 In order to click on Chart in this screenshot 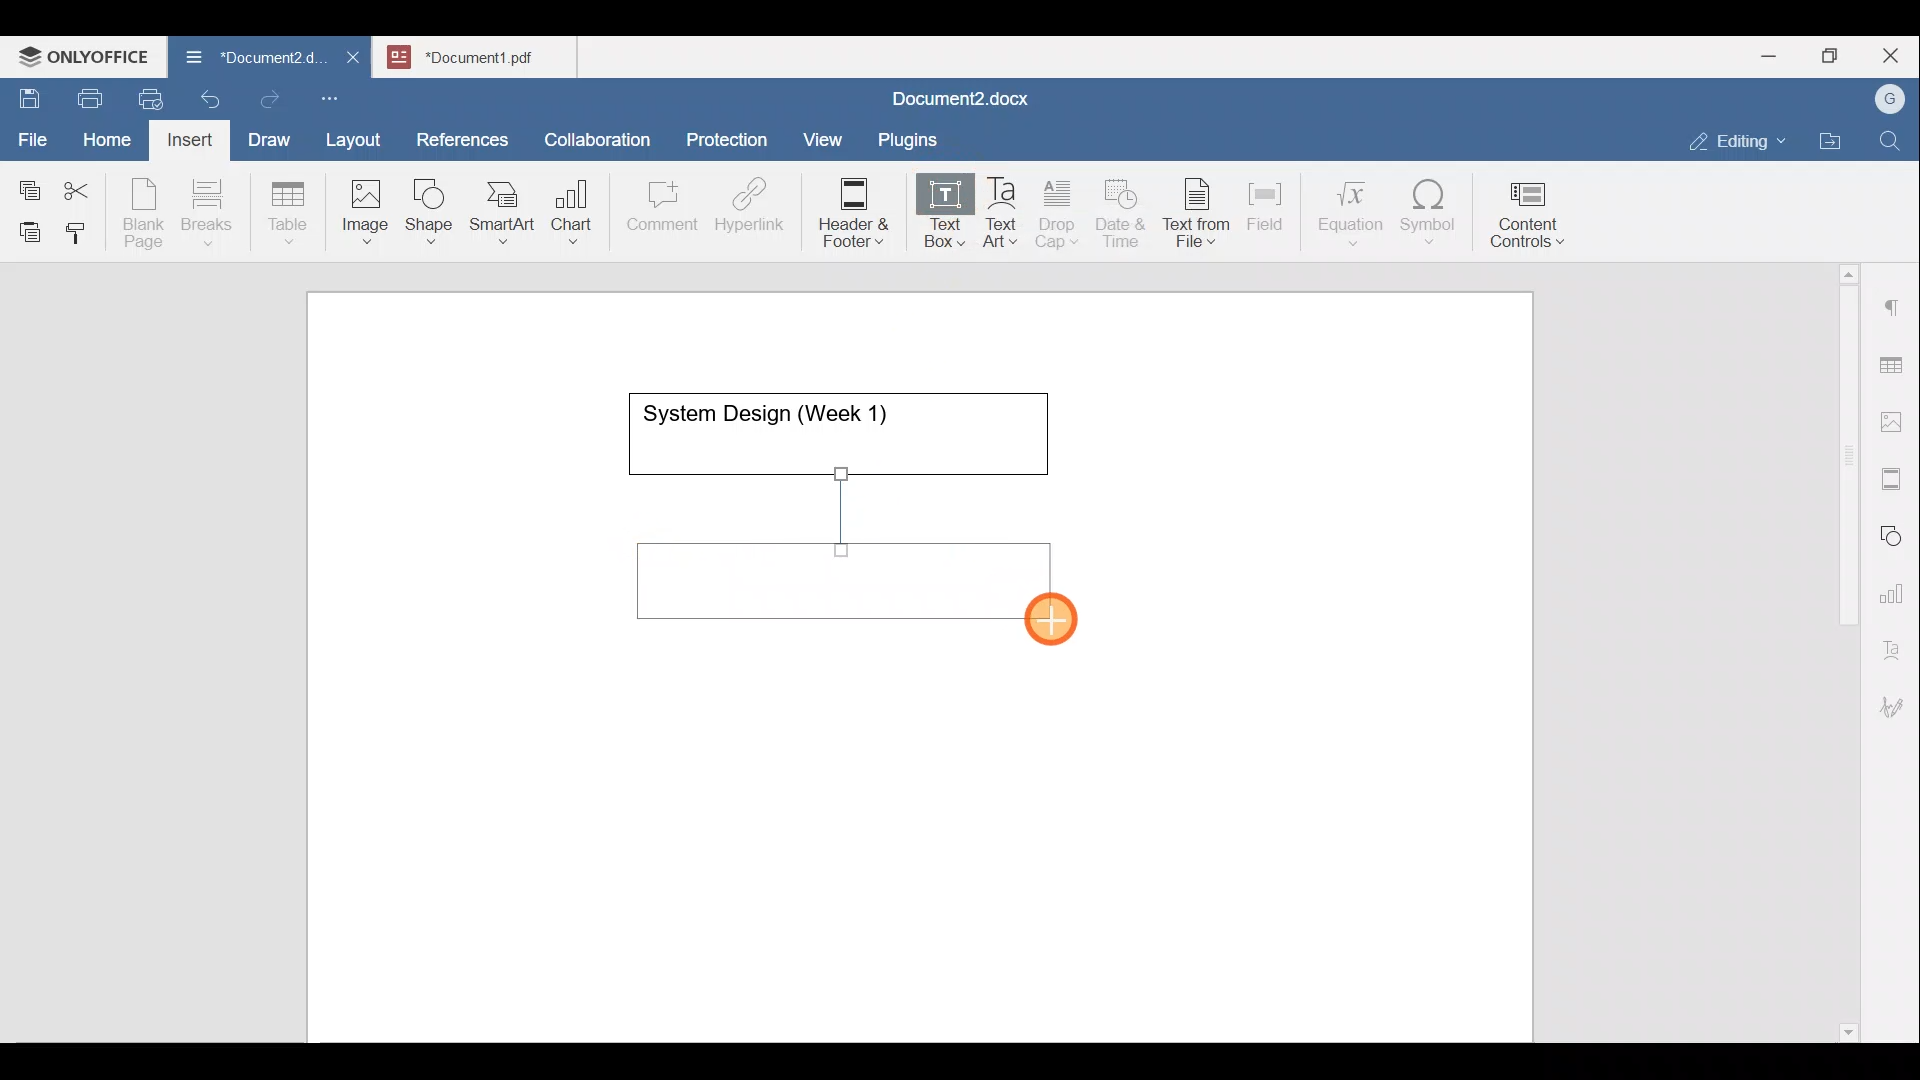, I will do `click(568, 214)`.